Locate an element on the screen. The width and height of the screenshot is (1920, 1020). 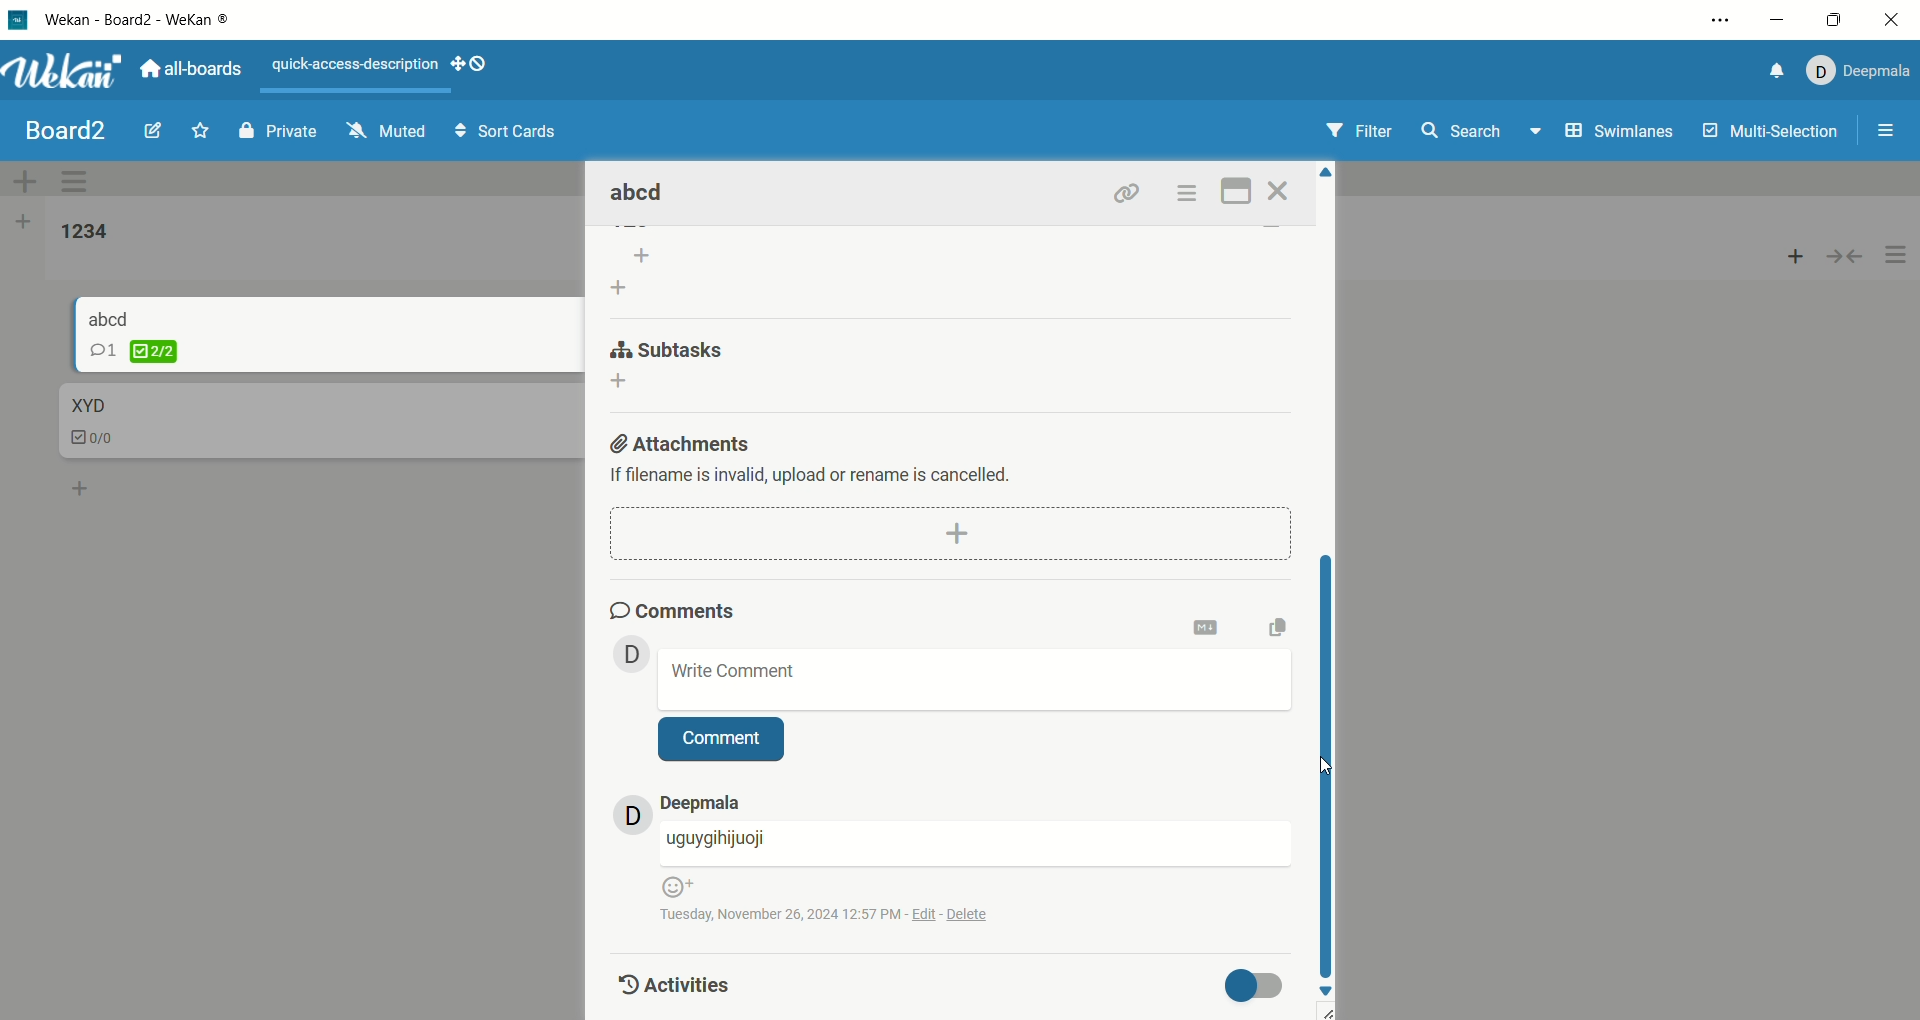
comments is located at coordinates (675, 608).